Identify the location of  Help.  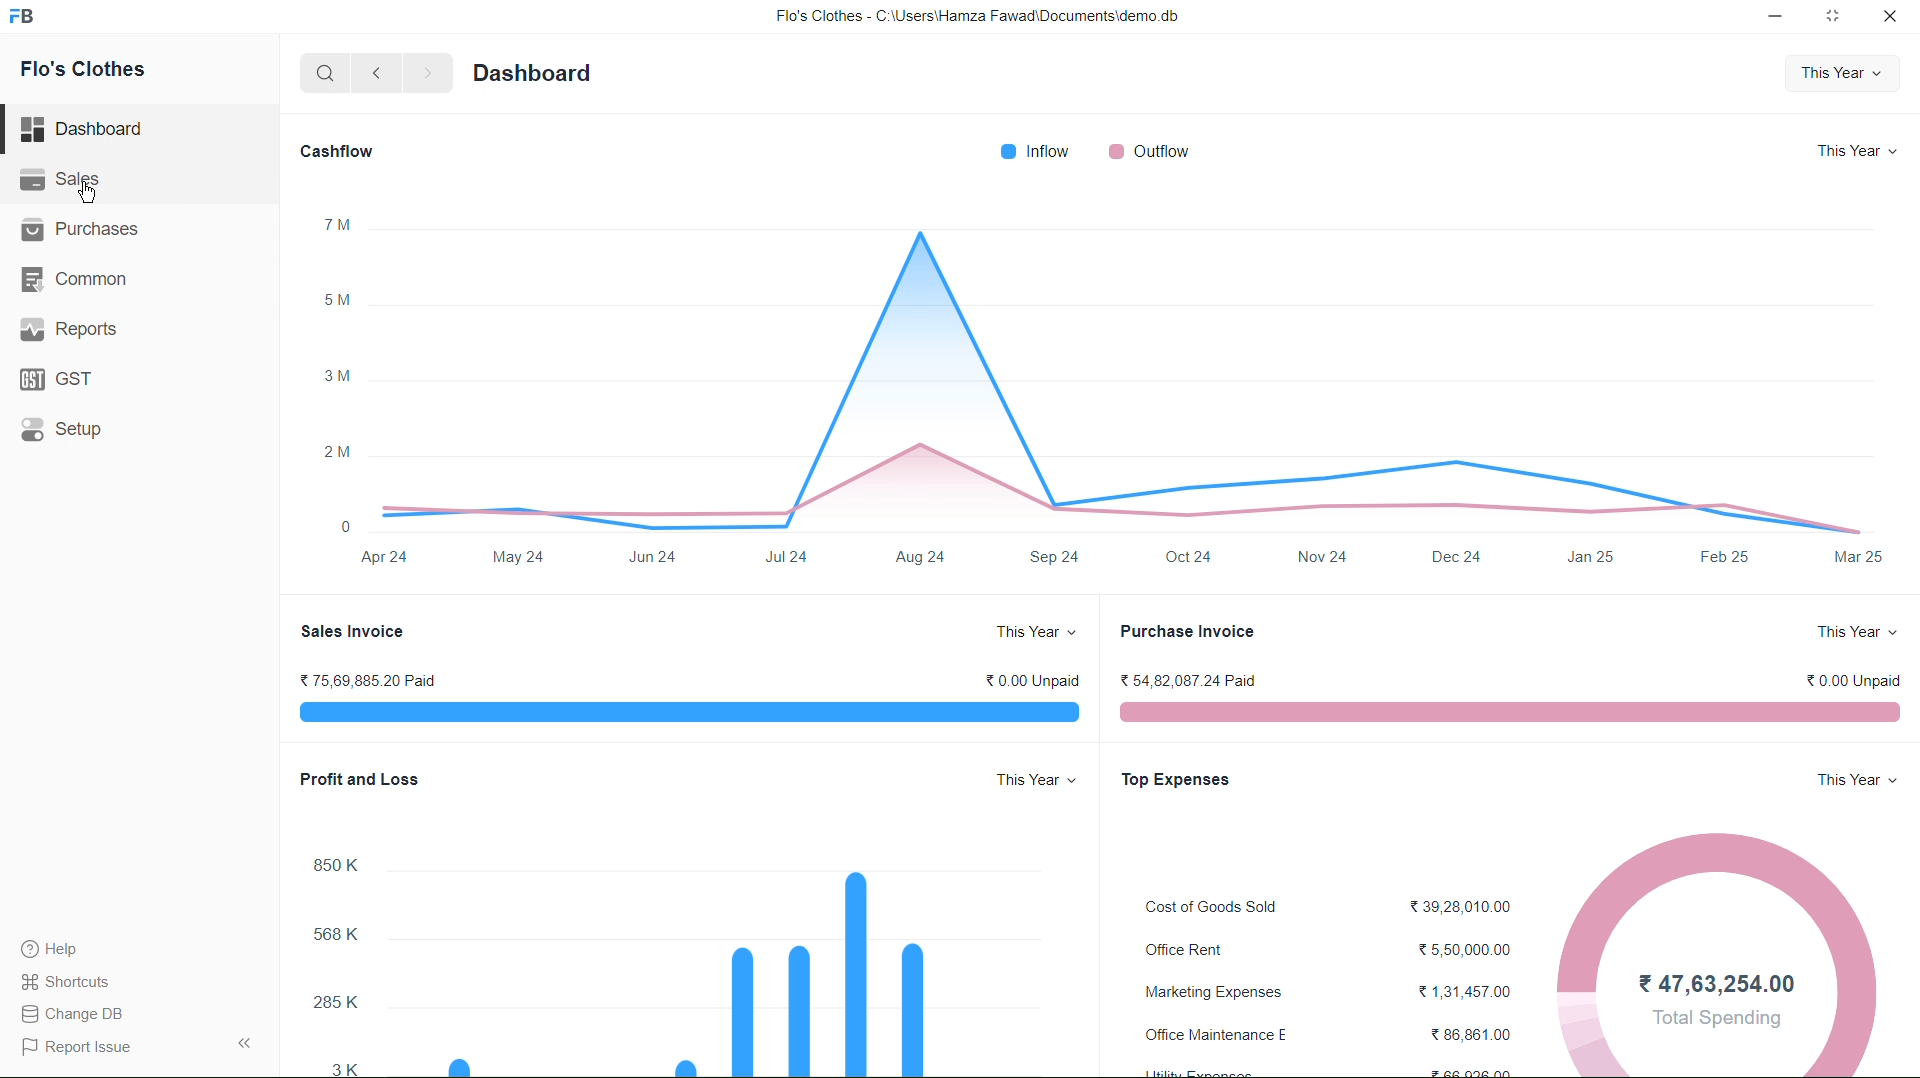
(59, 946).